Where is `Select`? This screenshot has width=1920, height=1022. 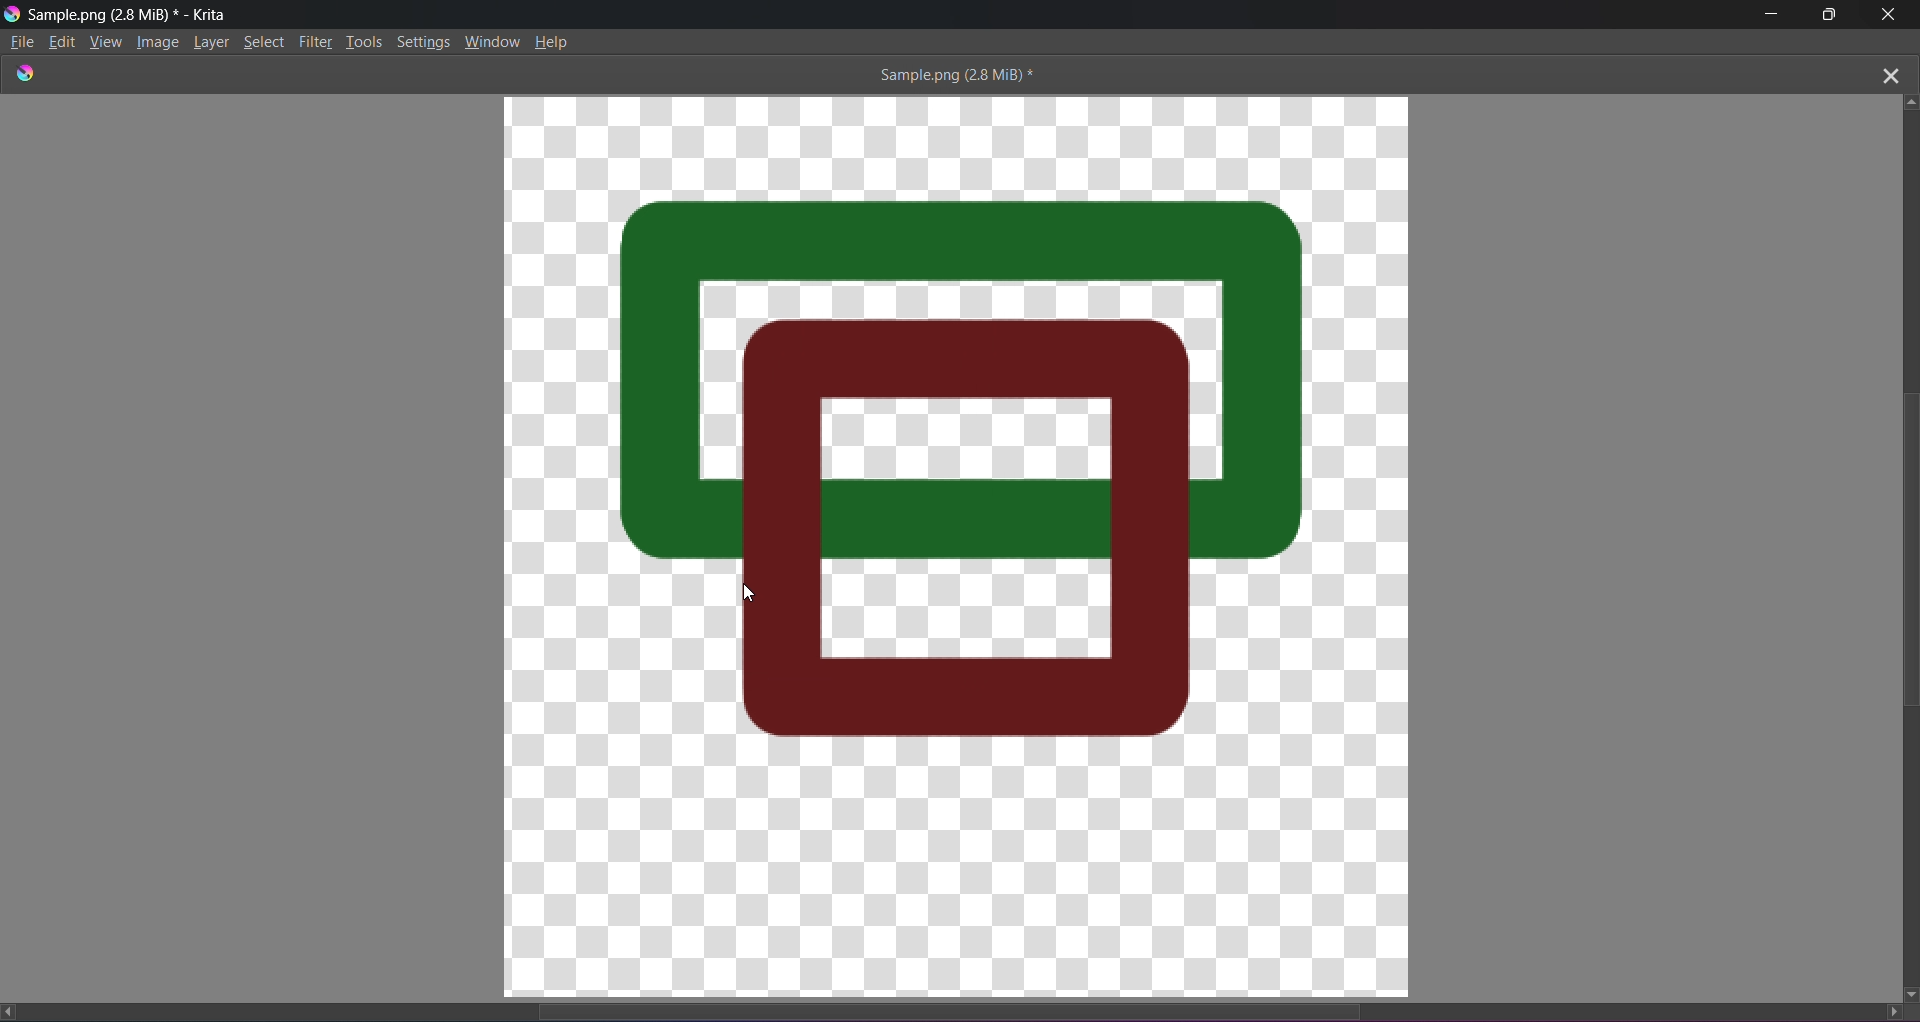 Select is located at coordinates (268, 41).